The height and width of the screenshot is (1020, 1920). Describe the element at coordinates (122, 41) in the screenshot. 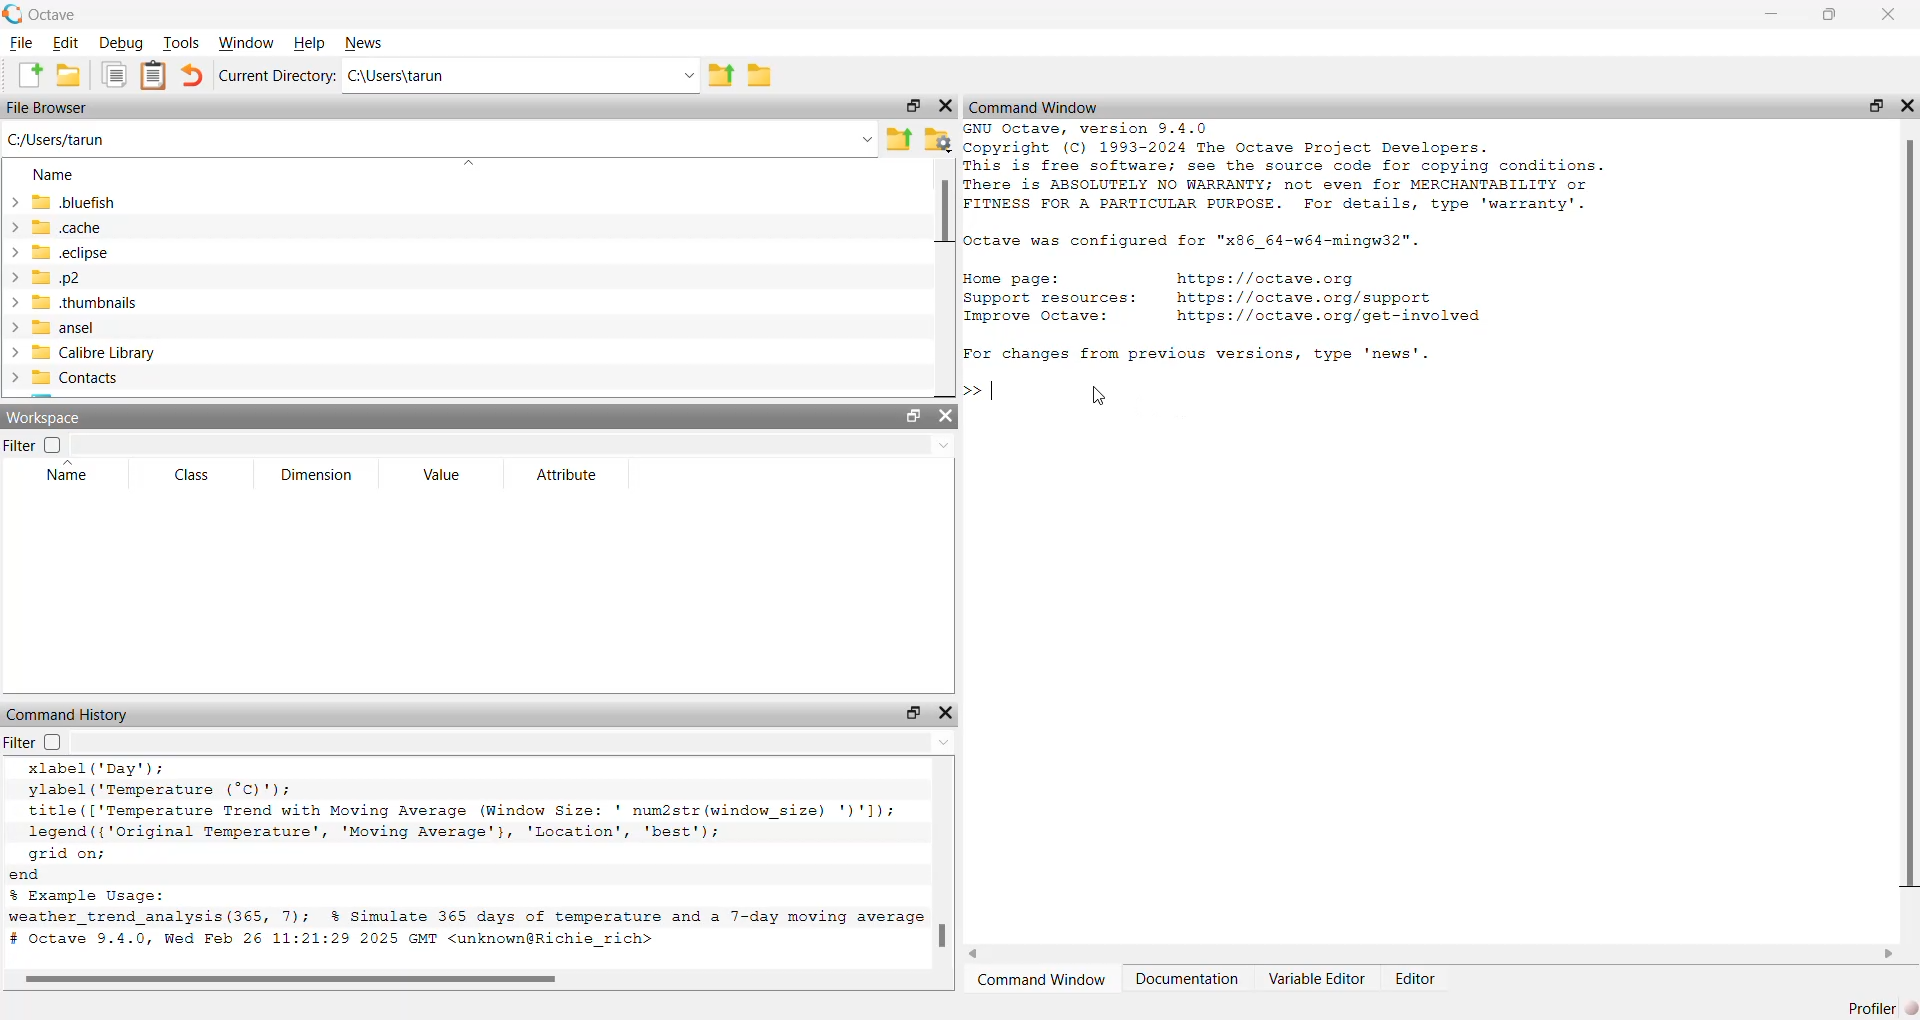

I see `Debug` at that location.